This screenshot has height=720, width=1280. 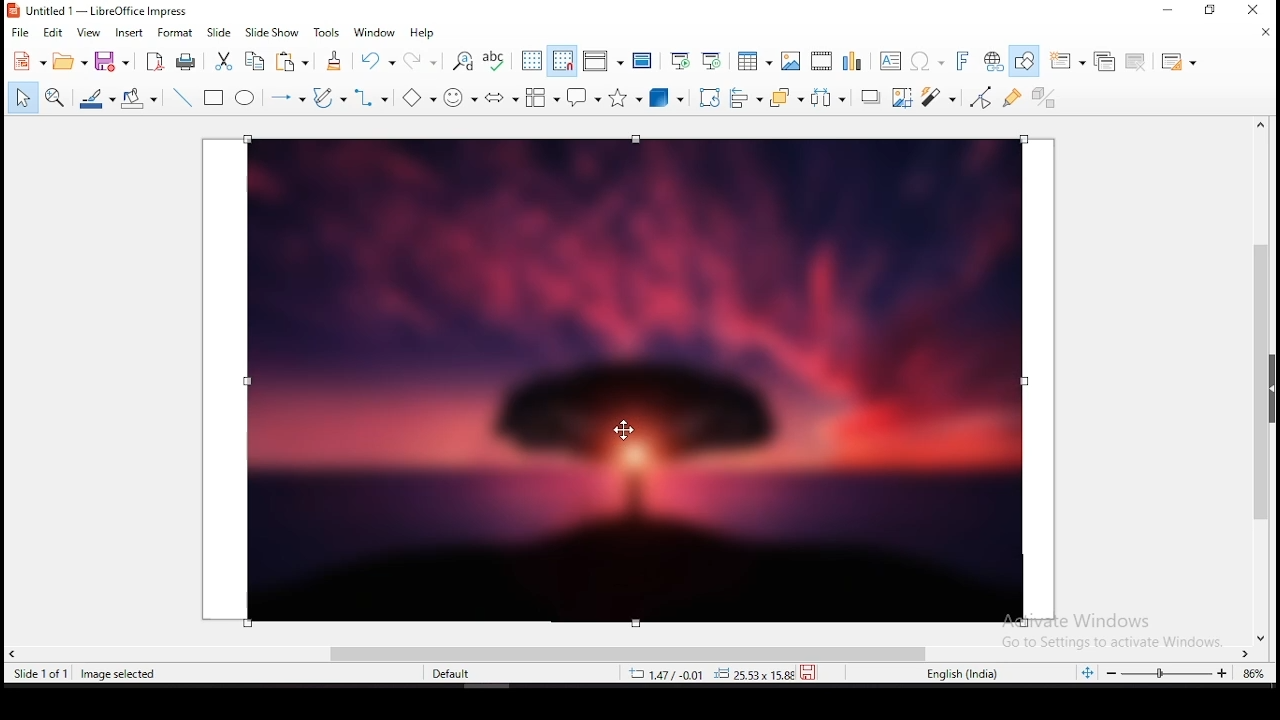 I want to click on lines and arrows, so click(x=285, y=97).